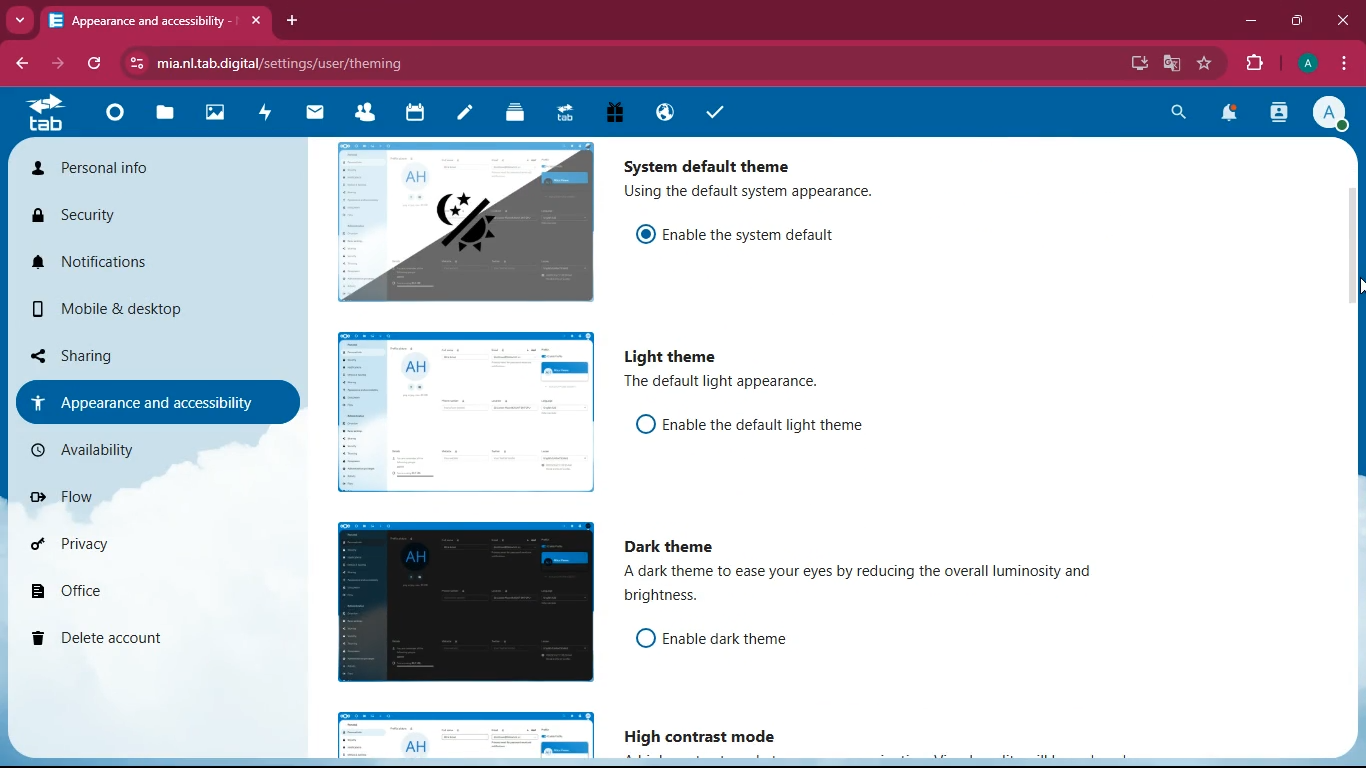  Describe the element at coordinates (26, 63) in the screenshot. I see `back` at that location.